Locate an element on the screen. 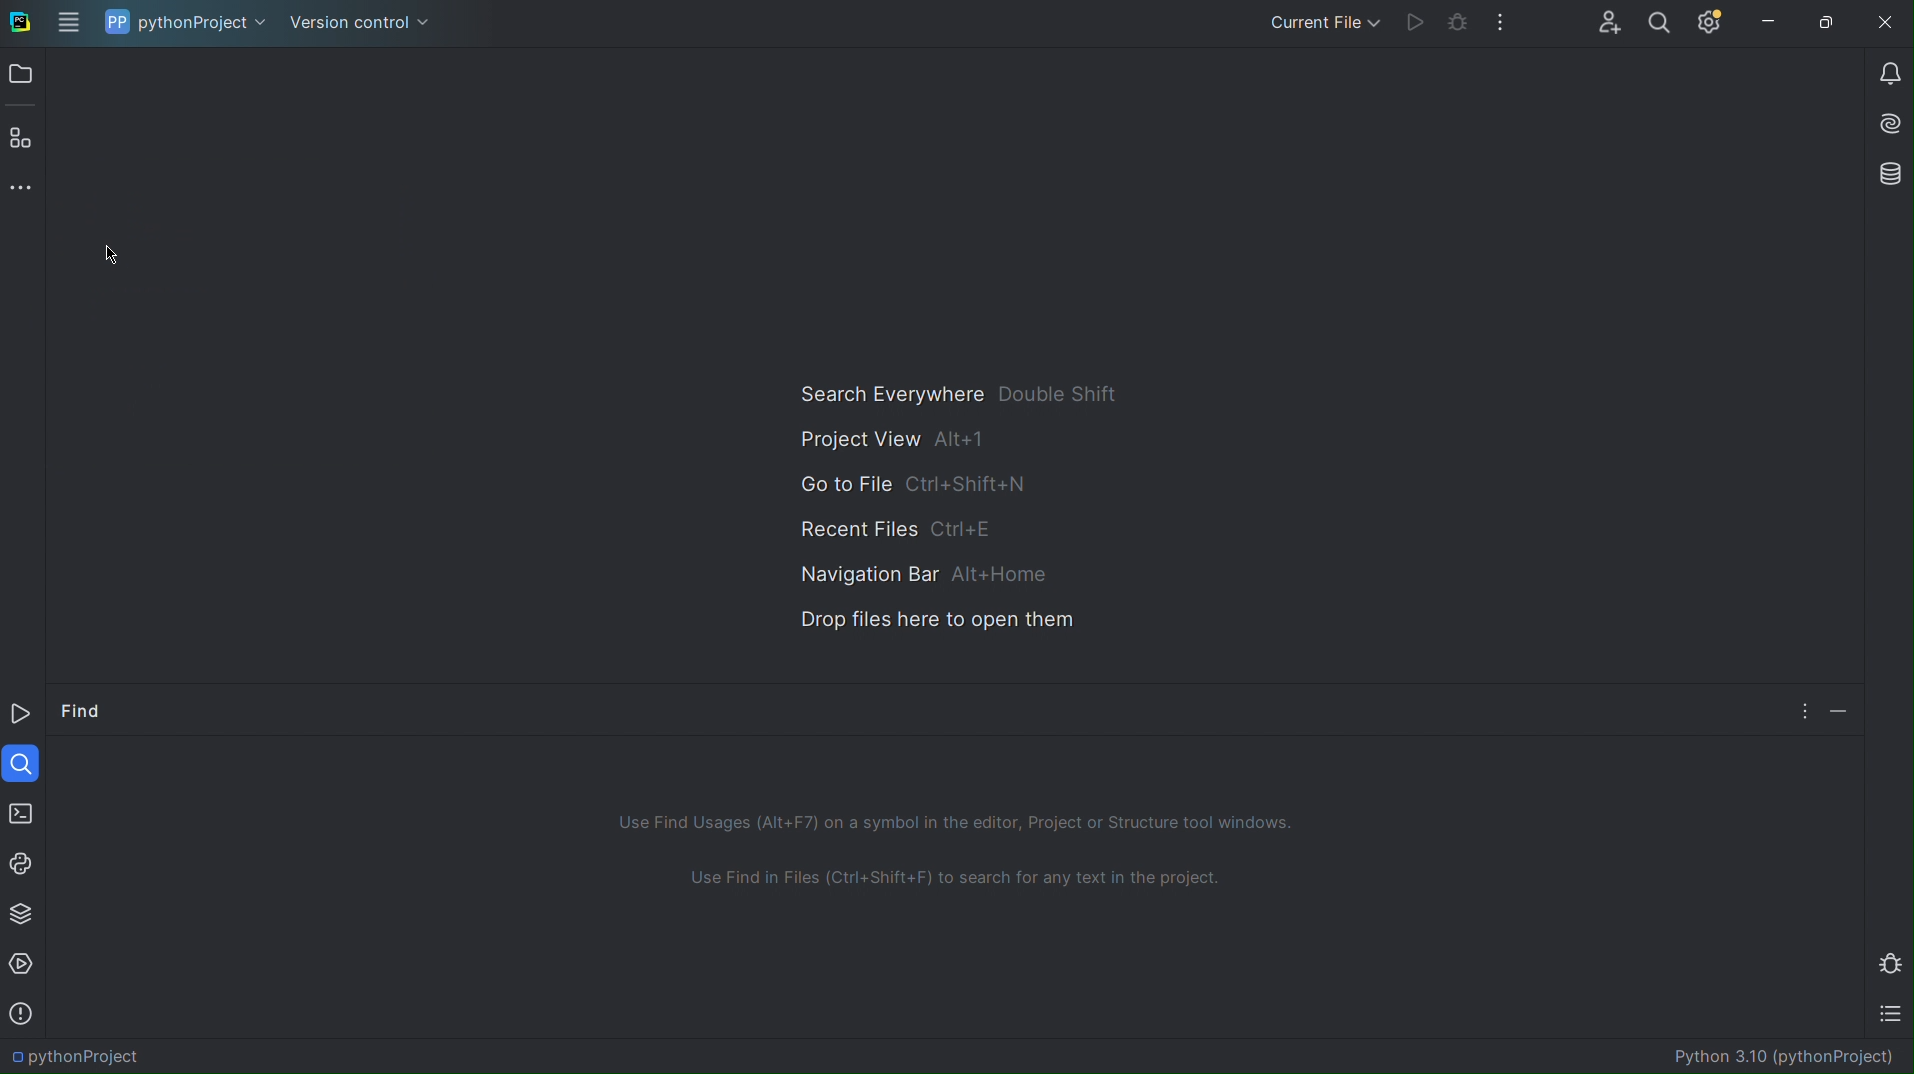 The width and height of the screenshot is (1914, 1074). Terminal is located at coordinates (23, 815).